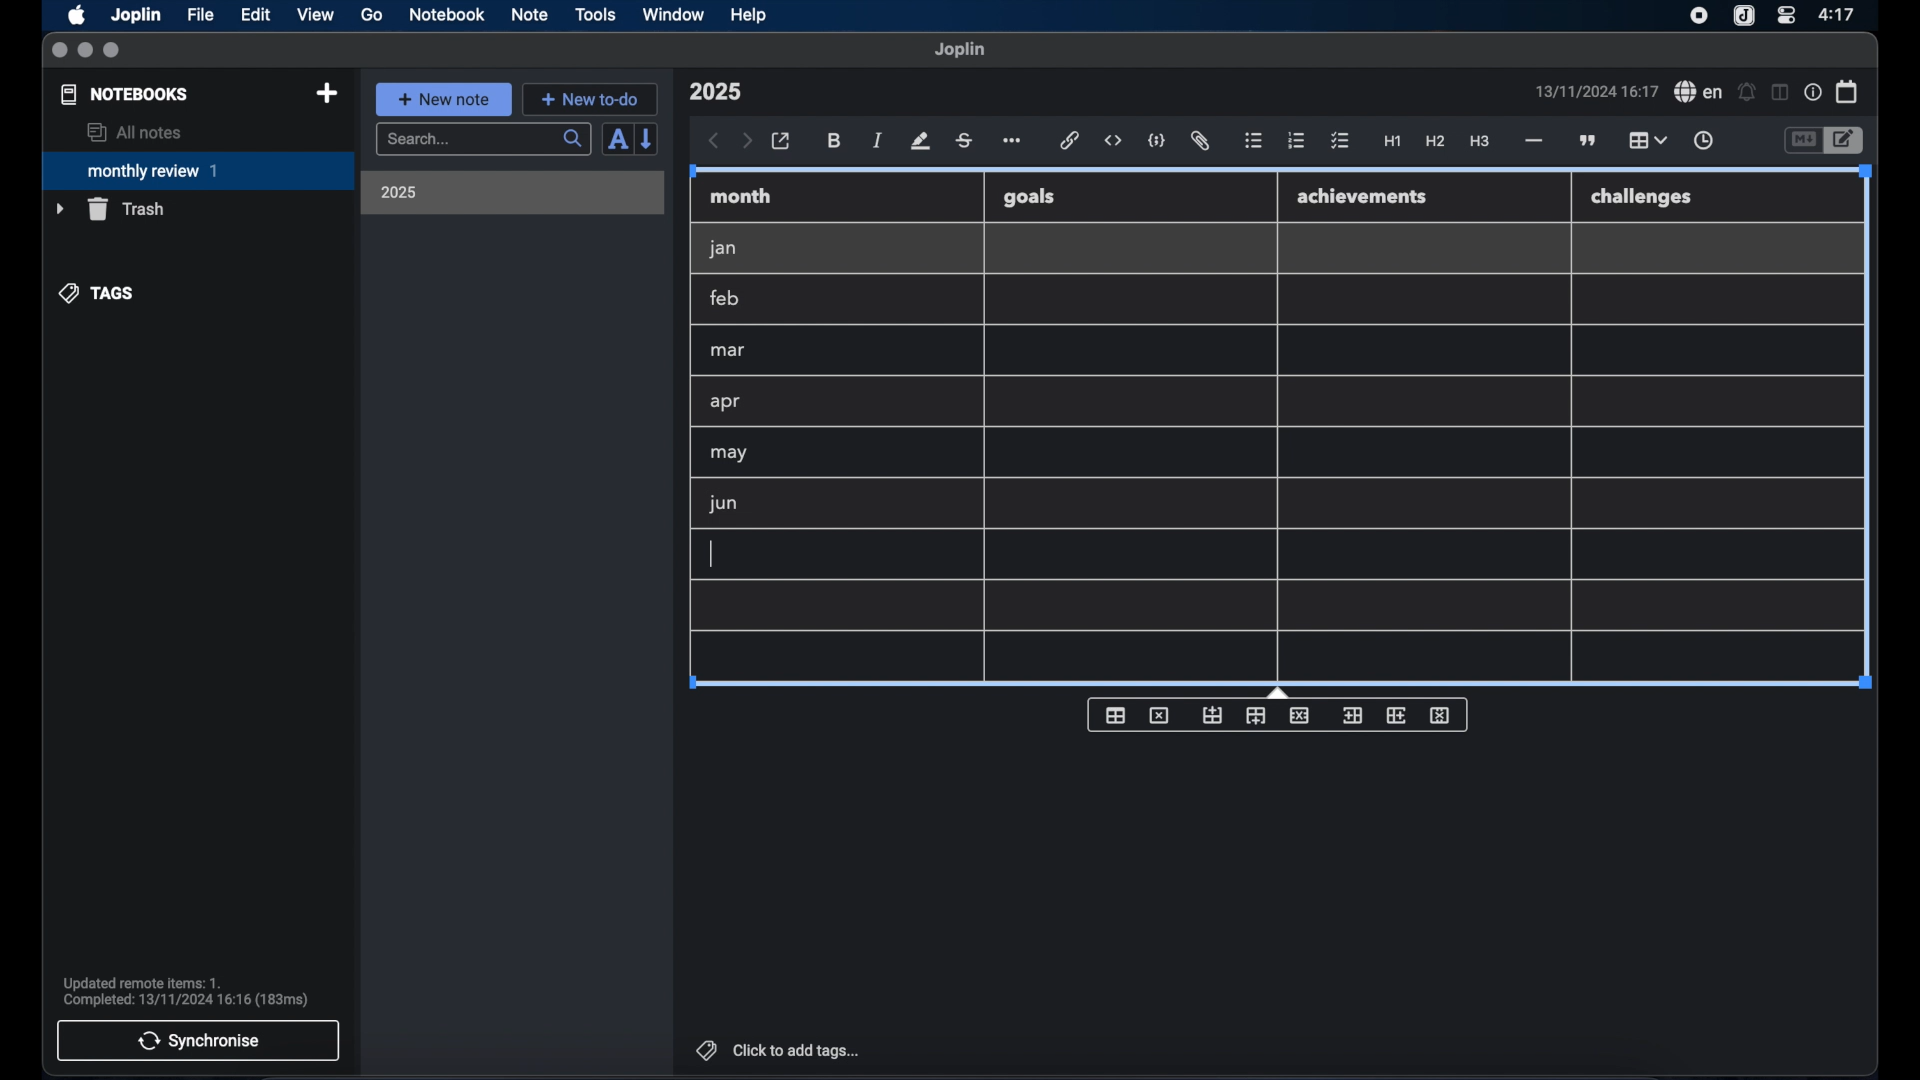 The image size is (1920, 1080). I want to click on search bar, so click(483, 141).